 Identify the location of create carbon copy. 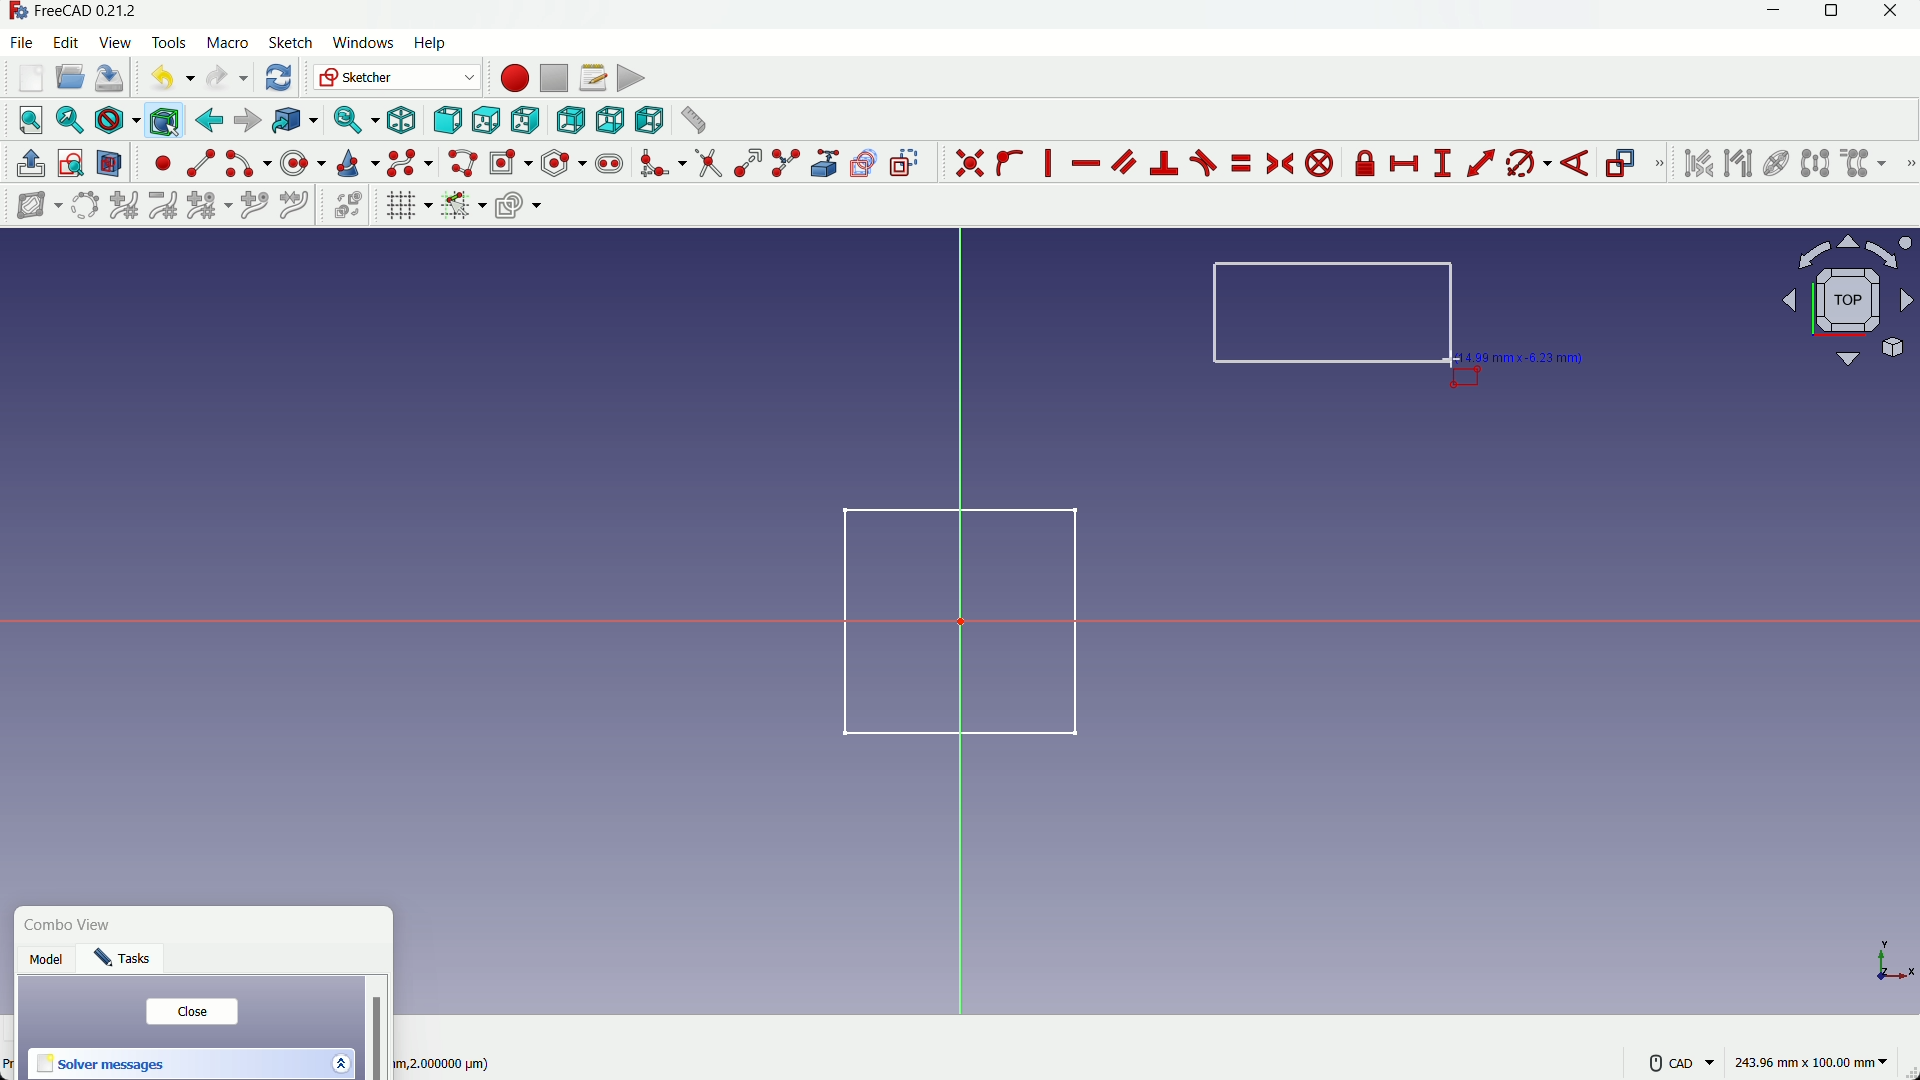
(863, 164).